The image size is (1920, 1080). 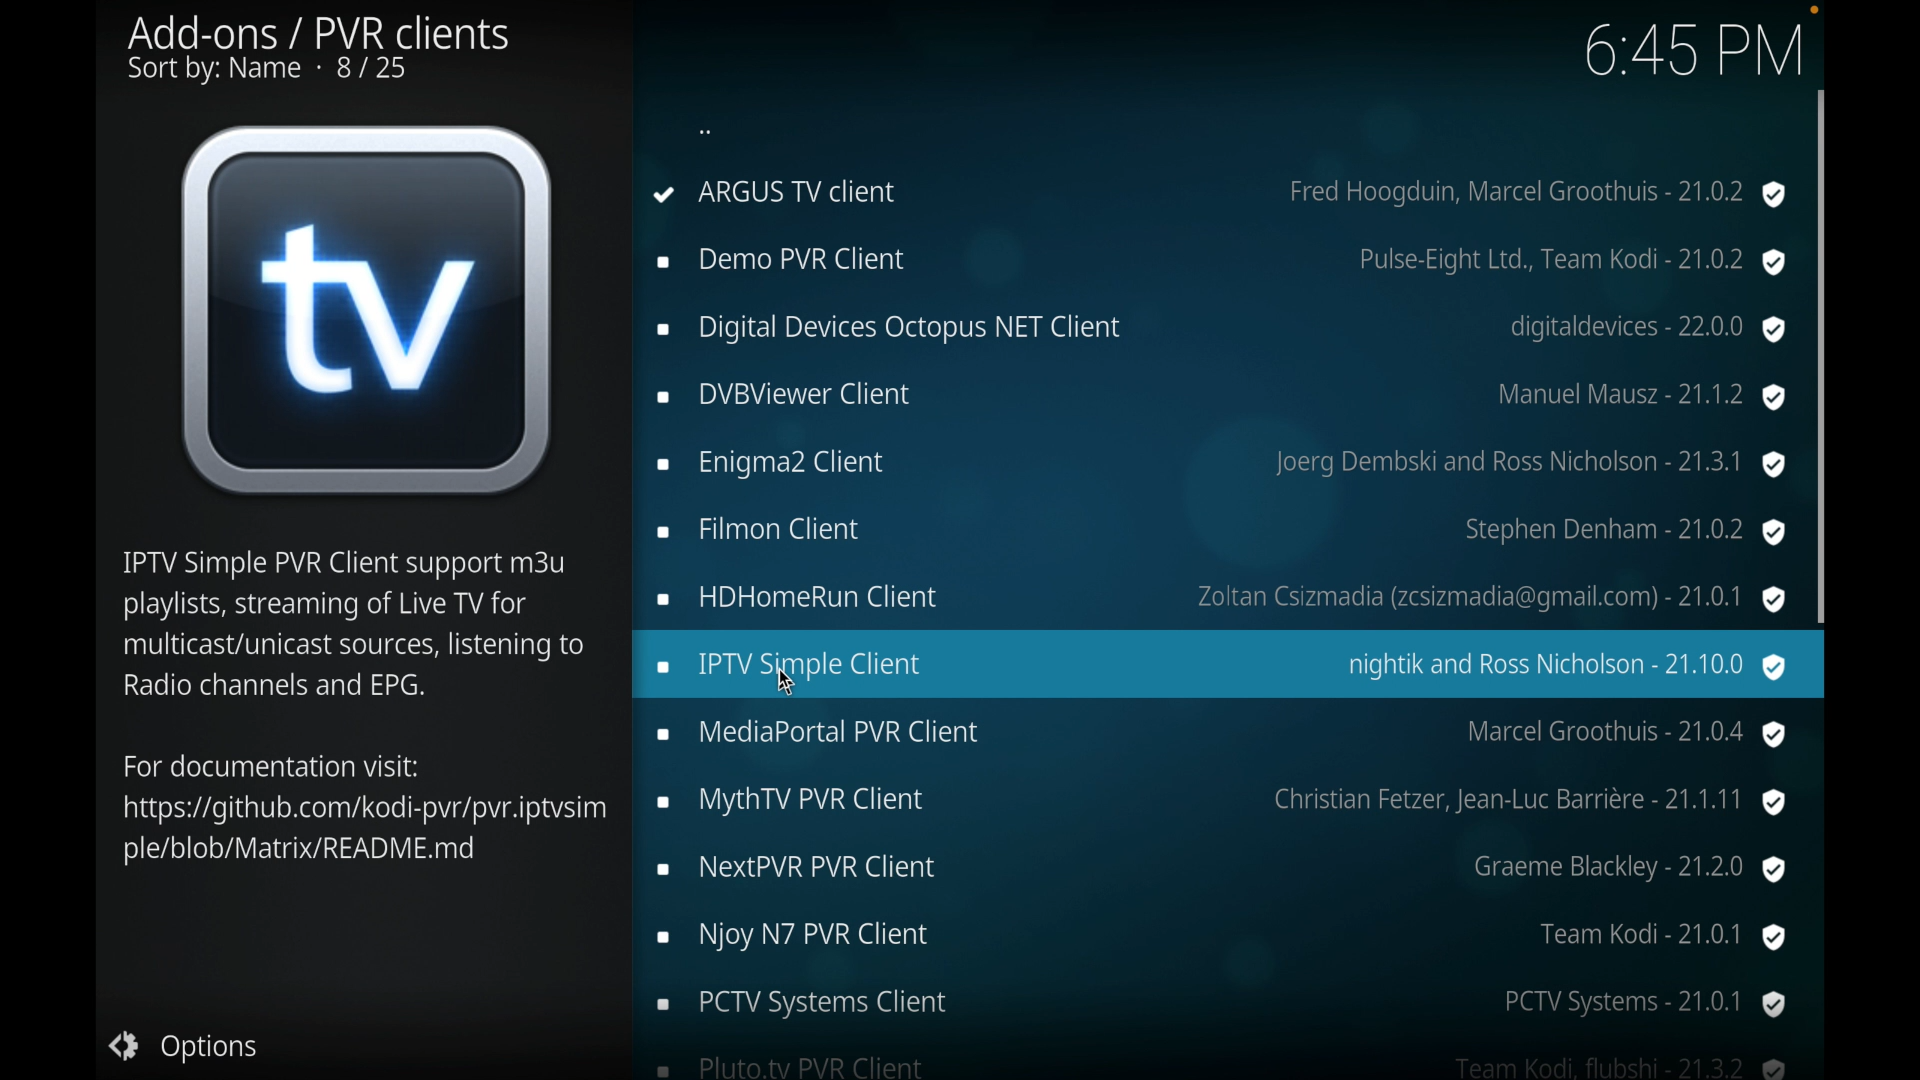 What do you see at coordinates (1219, 327) in the screenshot?
I see `digital devices Octopus NET client` at bounding box center [1219, 327].